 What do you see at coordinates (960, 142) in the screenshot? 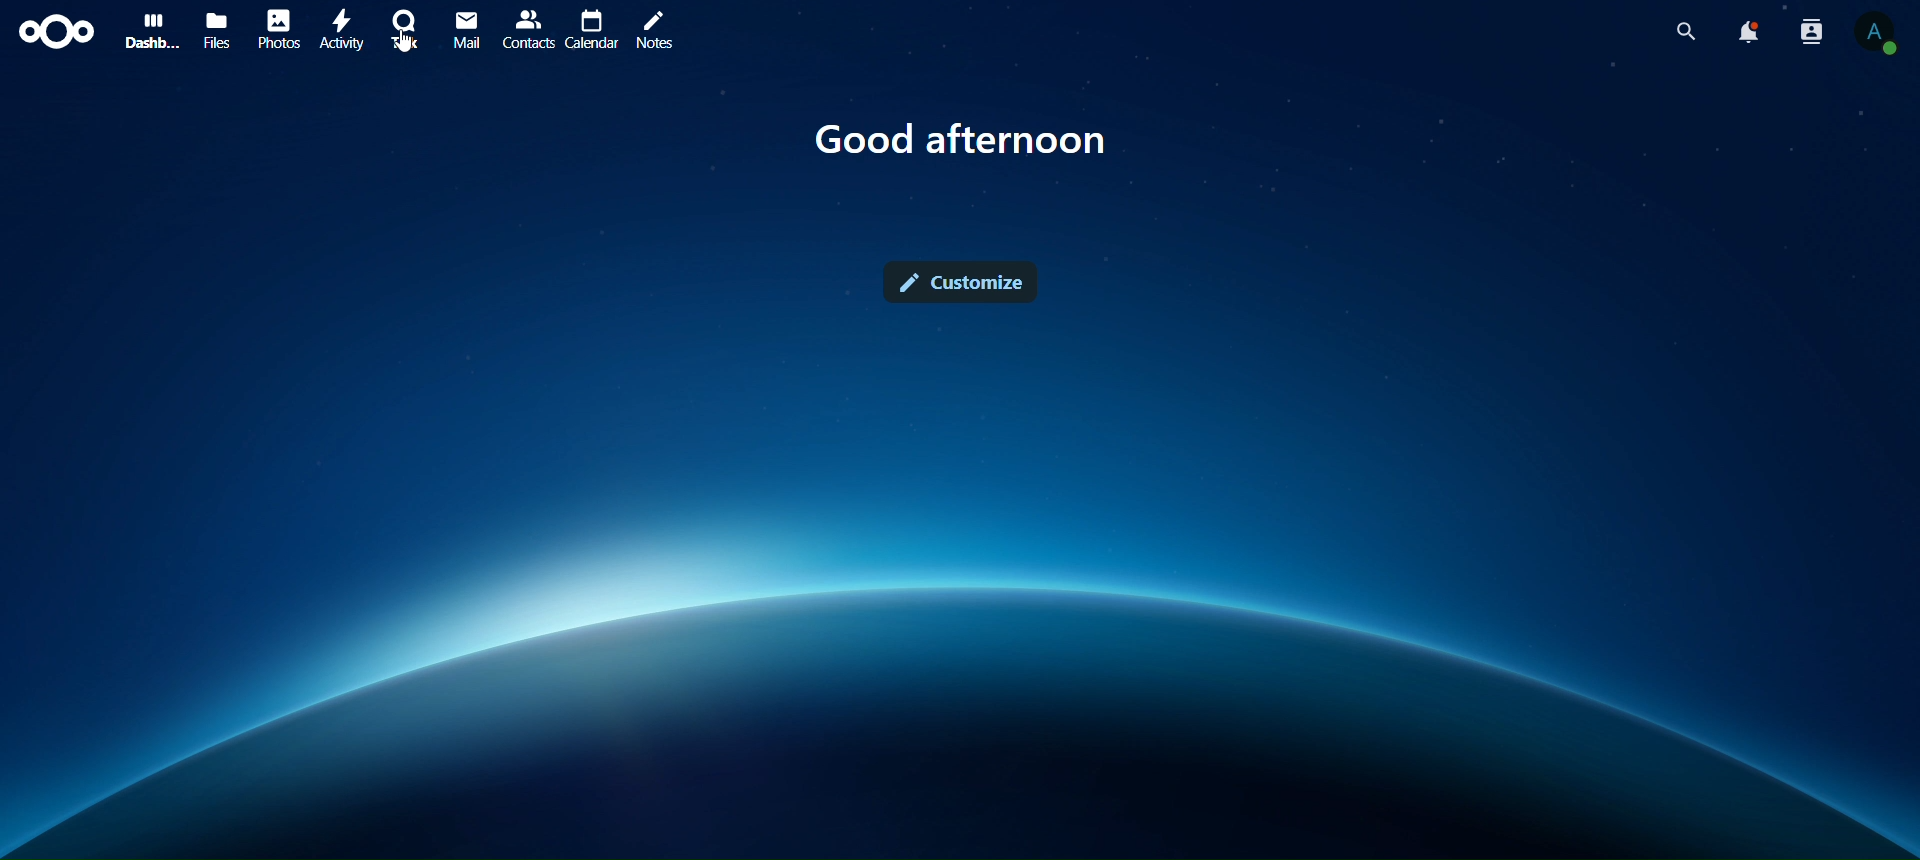
I see `good afternoon` at bounding box center [960, 142].